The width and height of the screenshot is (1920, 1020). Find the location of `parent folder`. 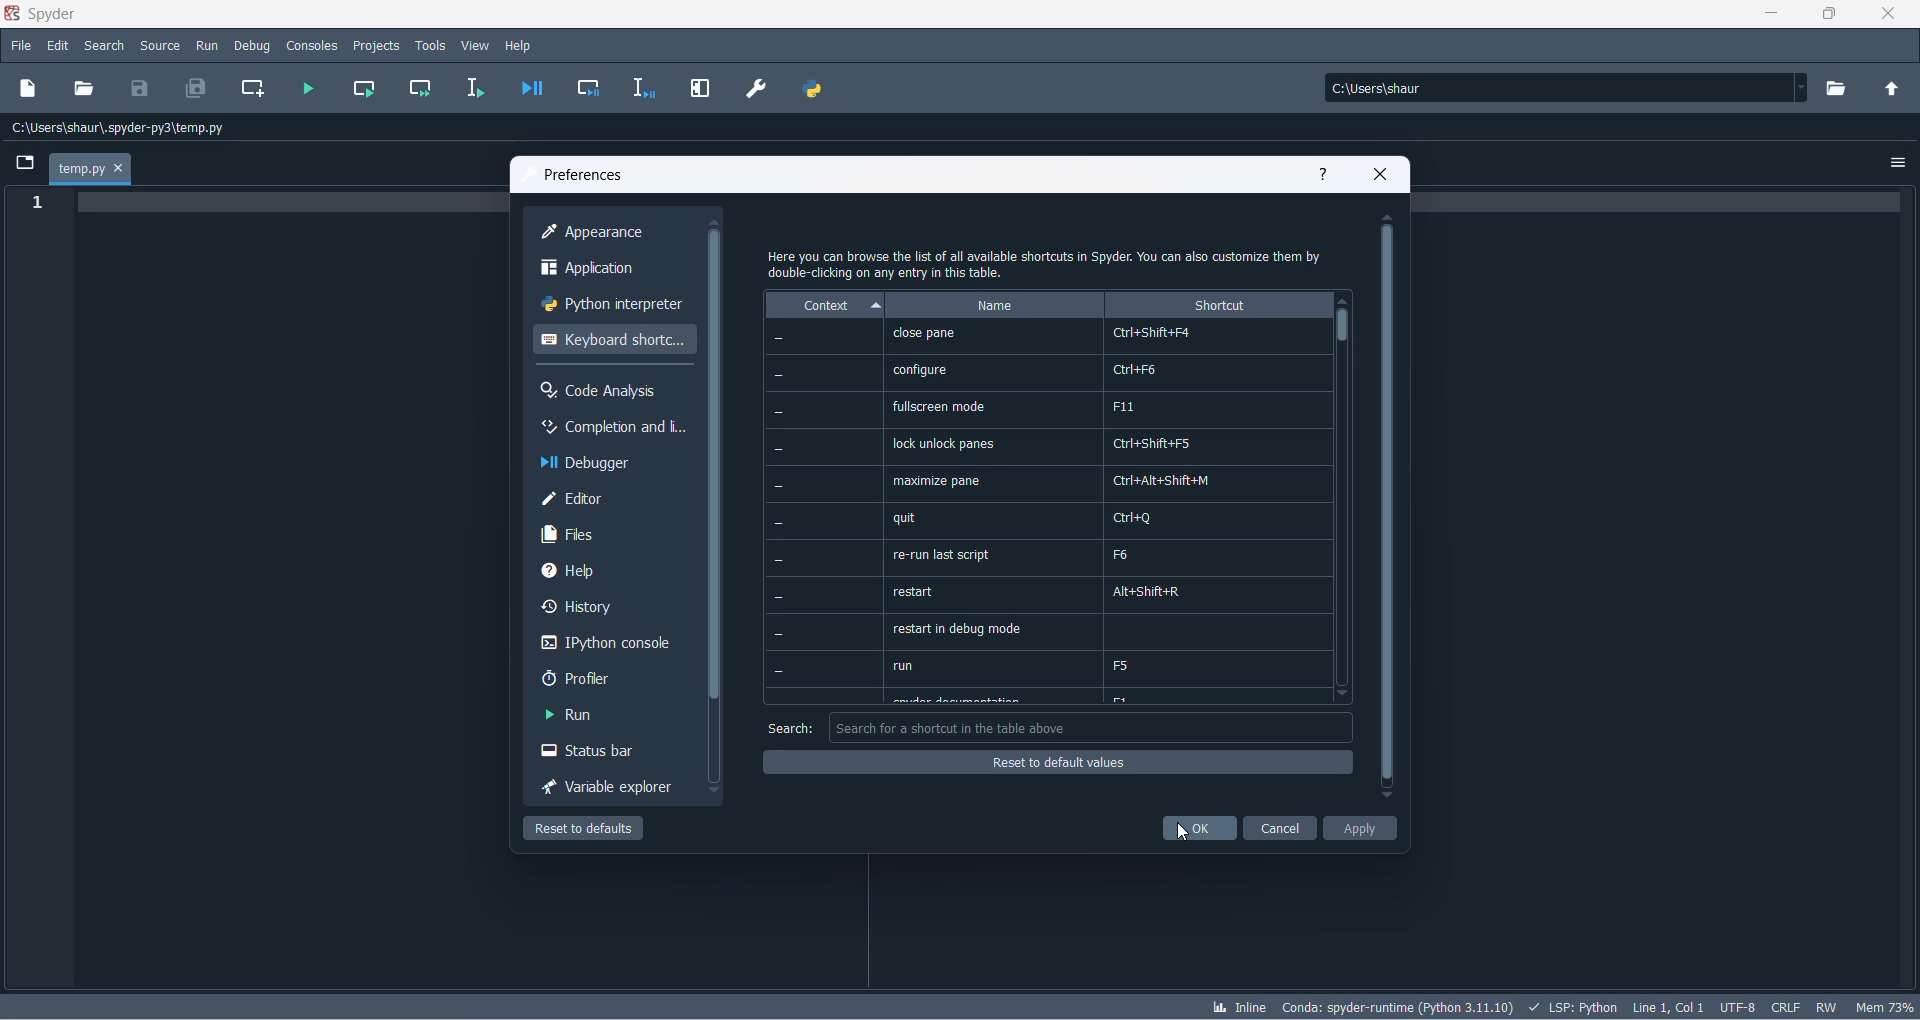

parent folder is located at coordinates (1894, 90).